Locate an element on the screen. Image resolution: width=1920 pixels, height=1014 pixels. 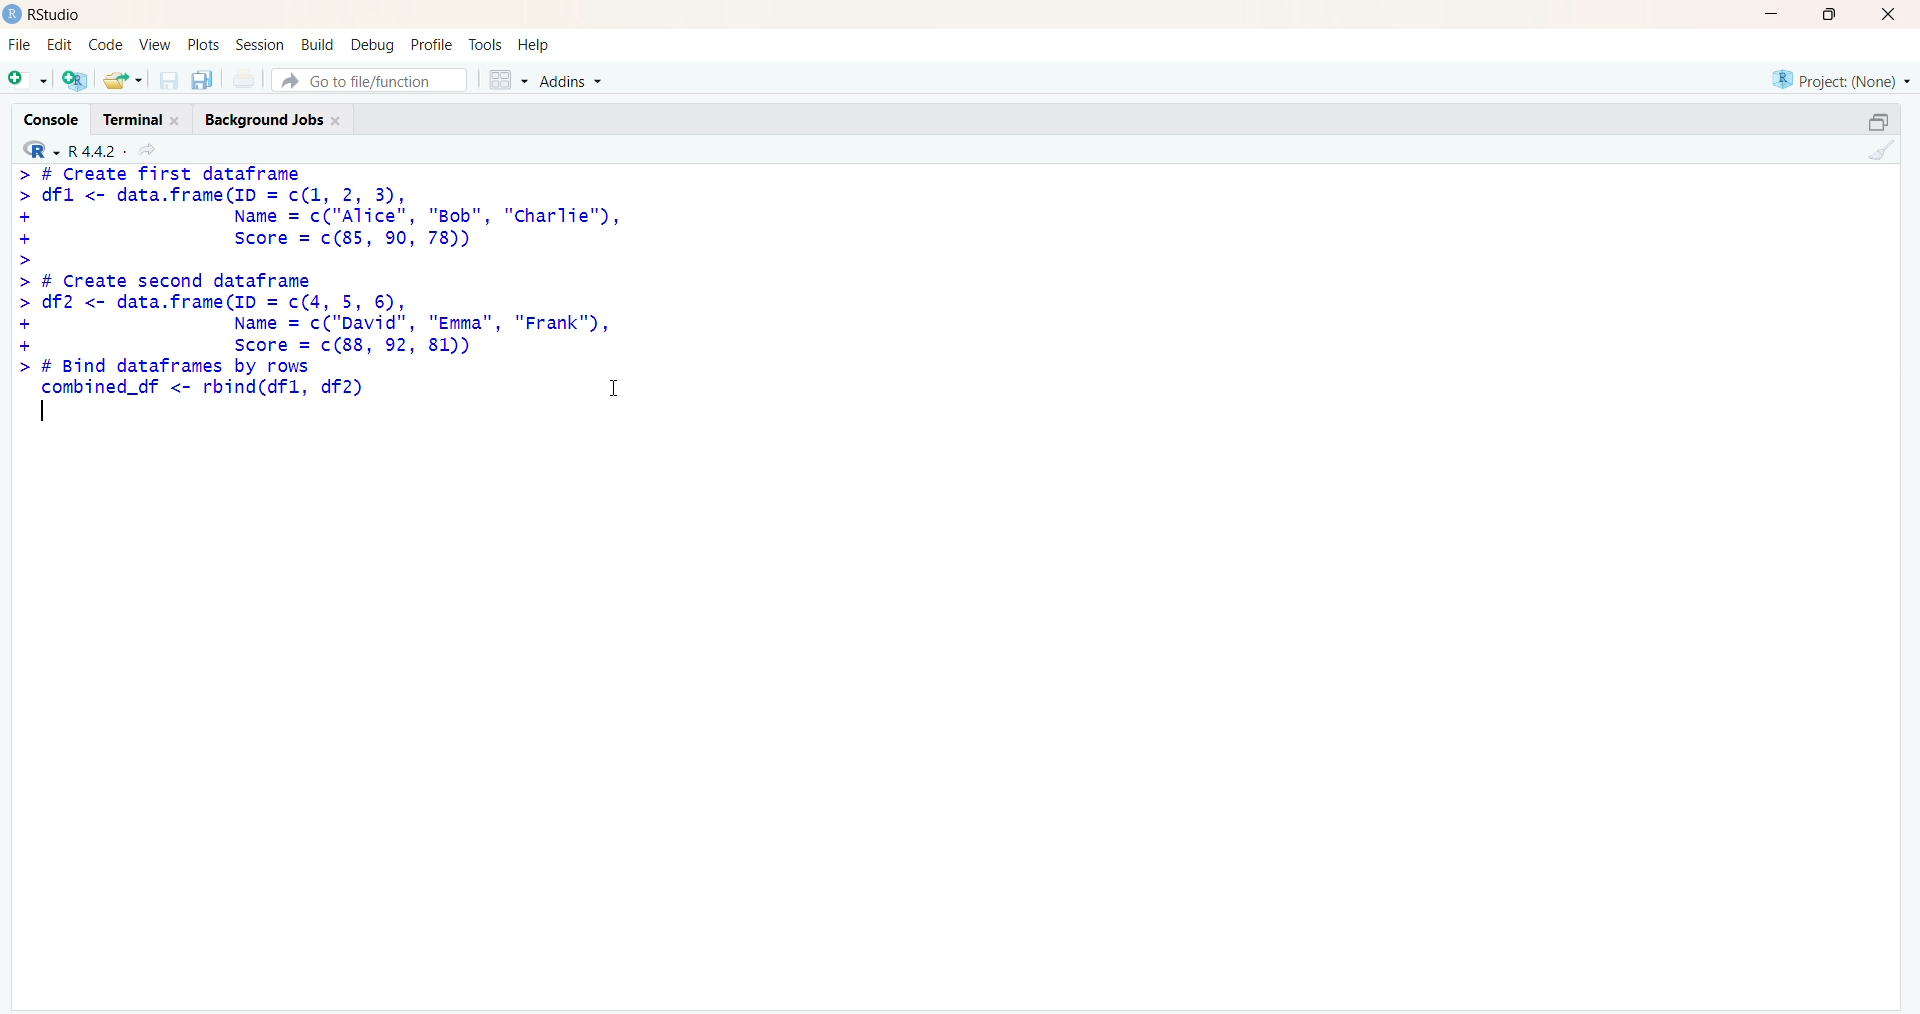
# Create Tirst datatramedfl <- data.frame(ID = c(1, 2, 3),Name = c("Alice", "Bob", "Charlie"),Score = c(85, 90, 78))# Create second dataframedf2 <- data.frame(ID = c(4, 5, 6),Name = c("David", "Emma", "Frank"),Score = c(88, 92, 81)) is located at coordinates (324, 260).